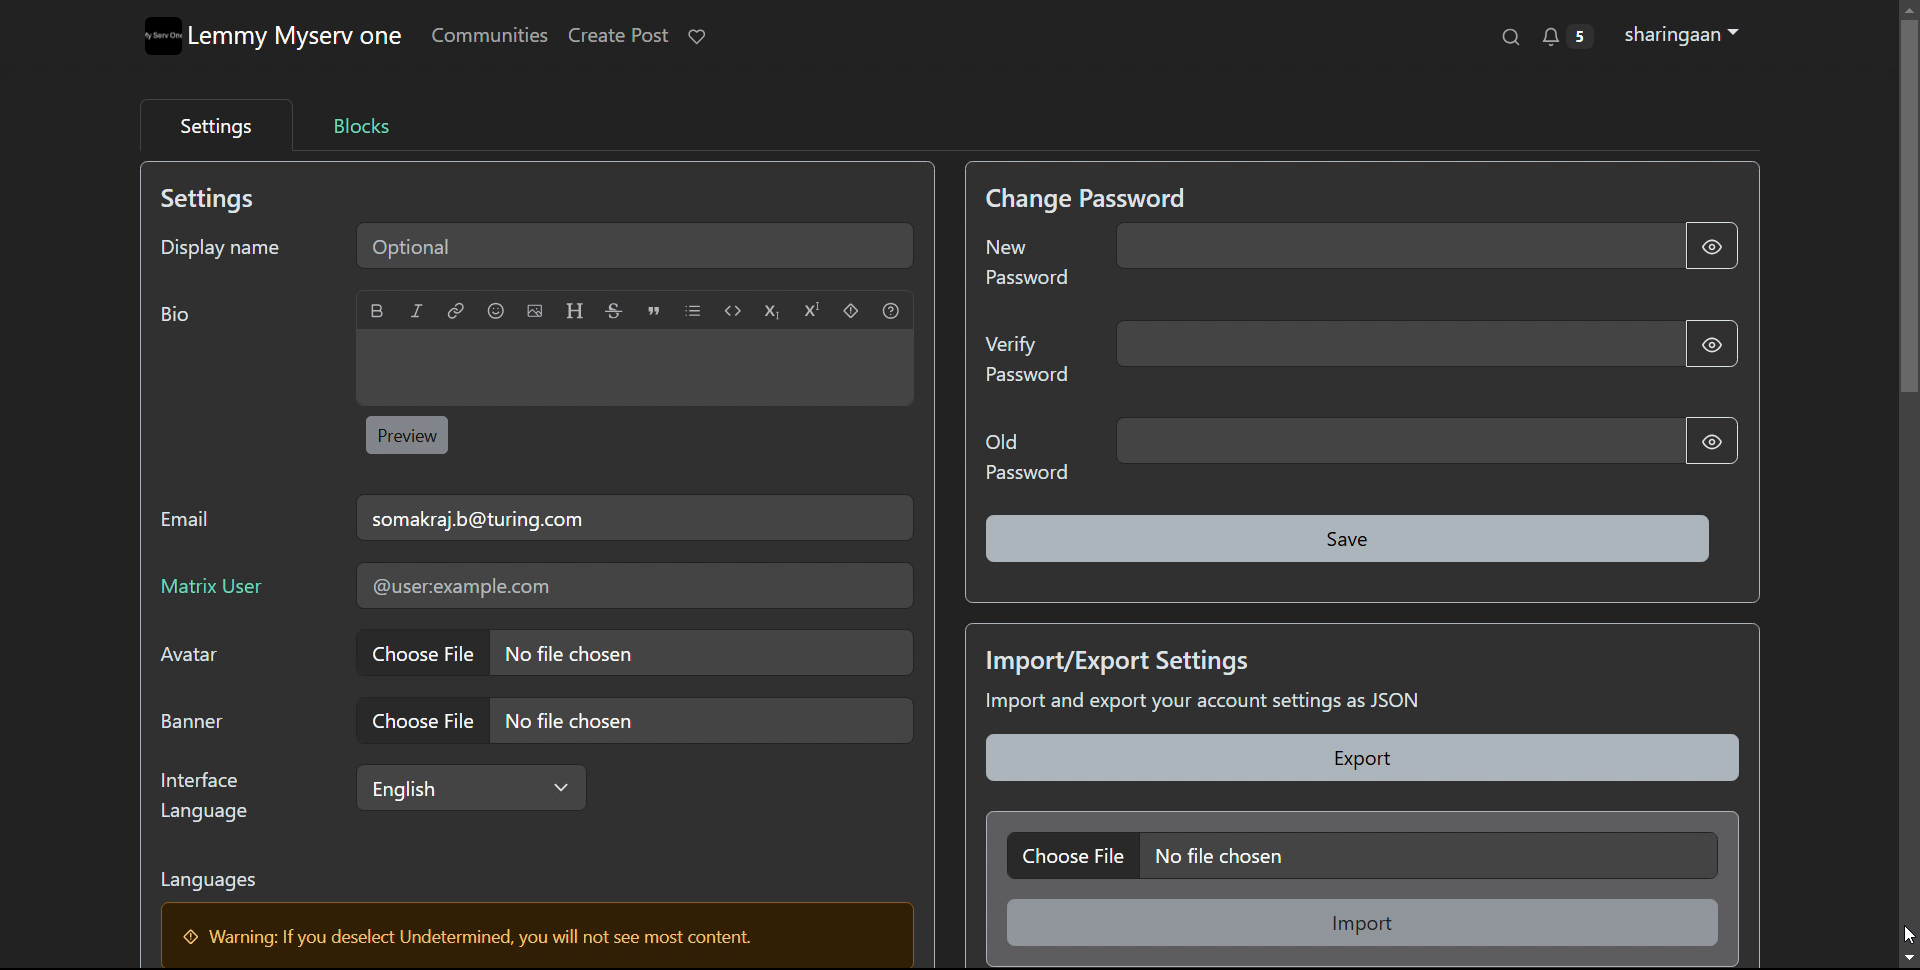  I want to click on settings, so click(216, 127).